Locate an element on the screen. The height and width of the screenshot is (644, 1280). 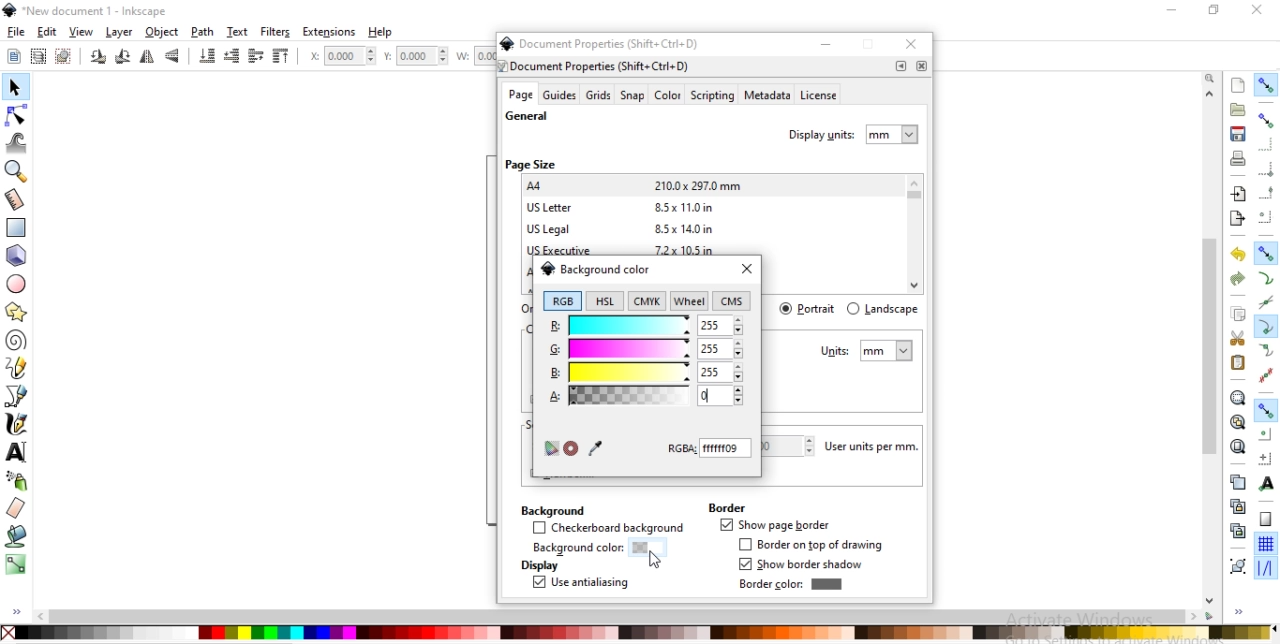
edit paths by nodes is located at coordinates (15, 118).